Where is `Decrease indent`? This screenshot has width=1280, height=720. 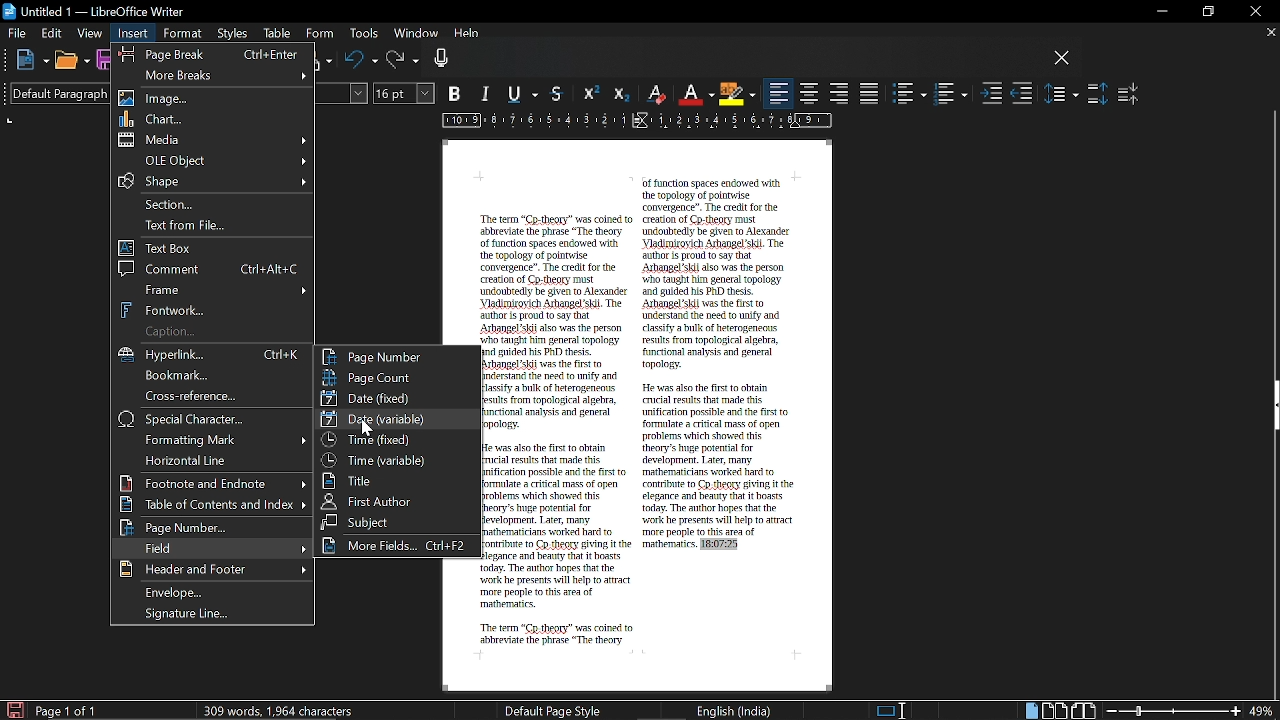
Decrease indent is located at coordinates (1022, 95).